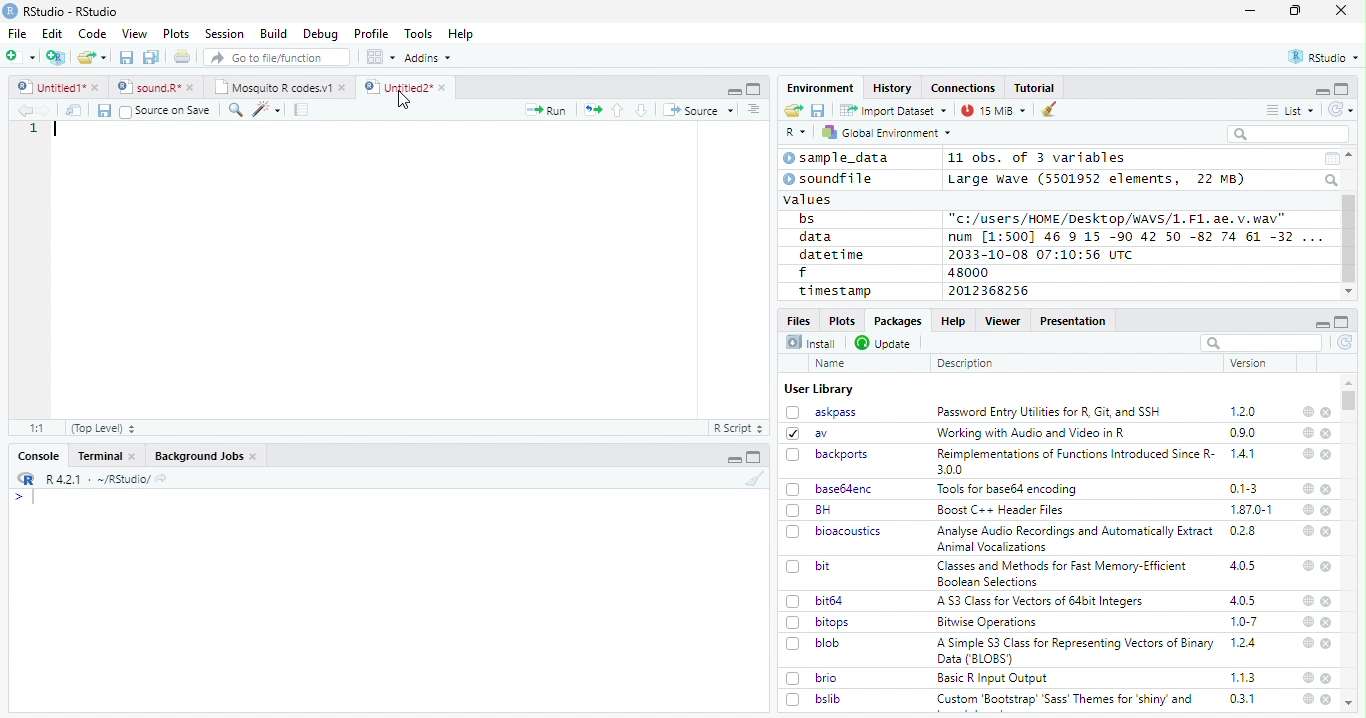 This screenshot has width=1366, height=718. Describe the element at coordinates (1243, 433) in the screenshot. I see `0.9.0` at that location.